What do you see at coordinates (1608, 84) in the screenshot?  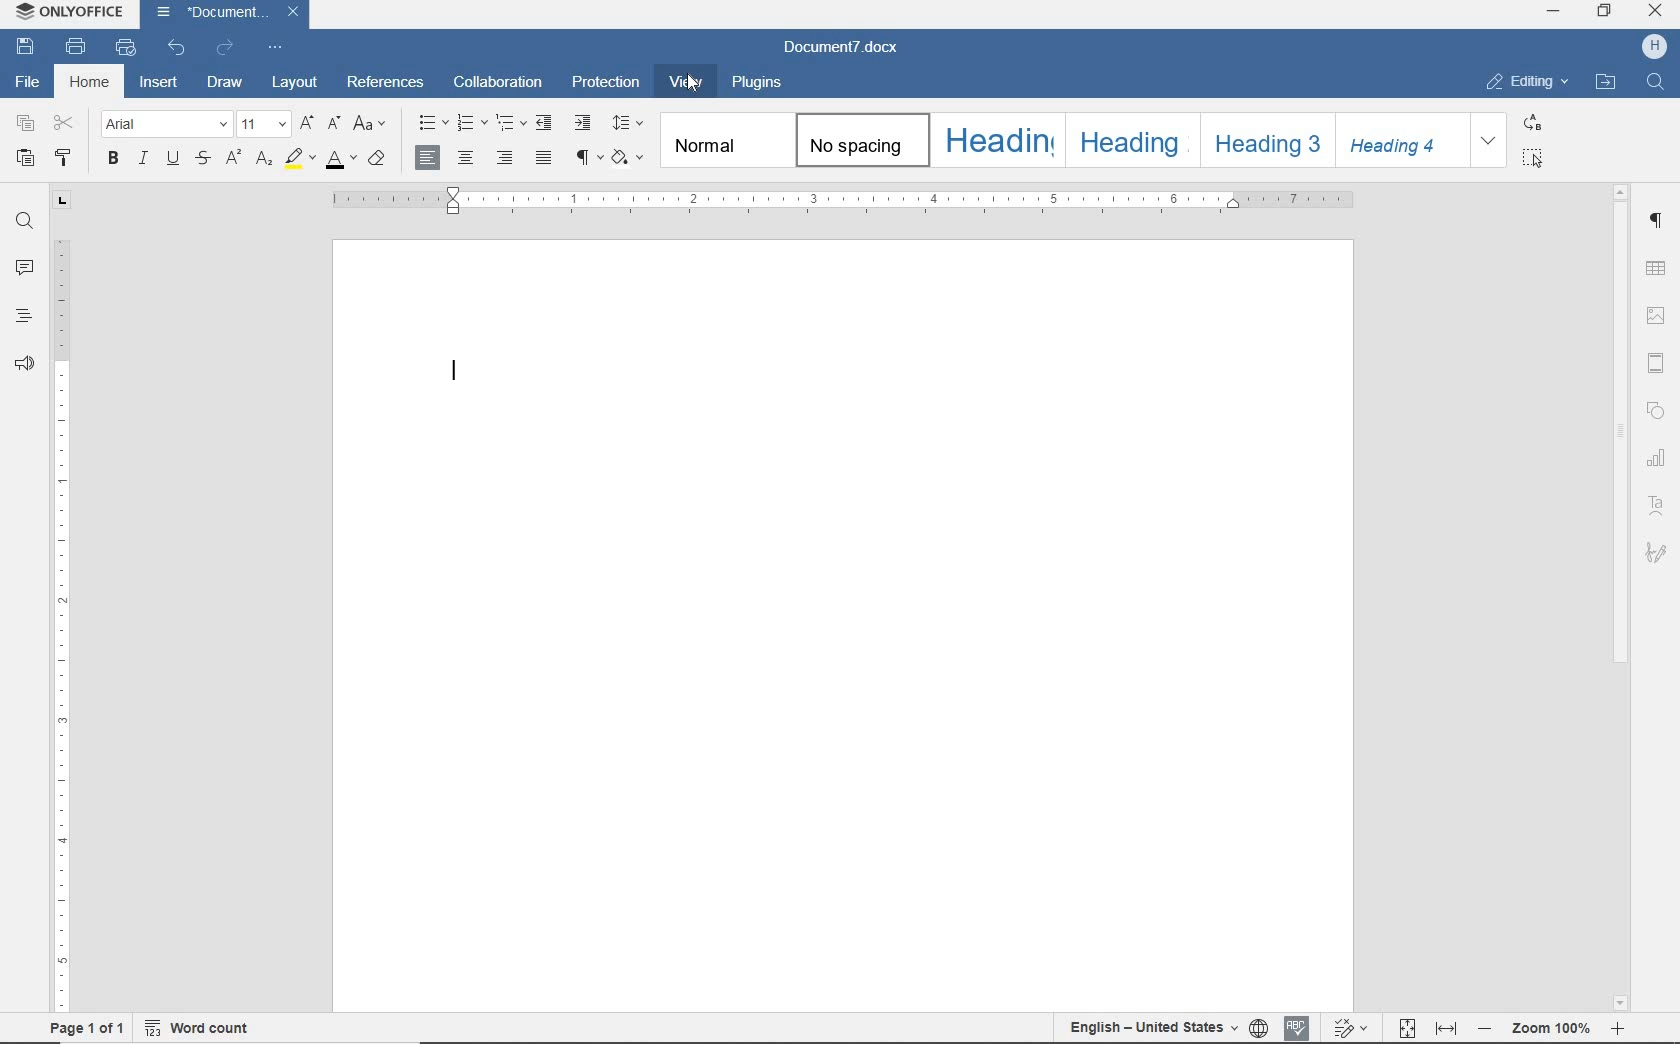 I see `OPEN FILE LOCATION` at bounding box center [1608, 84].